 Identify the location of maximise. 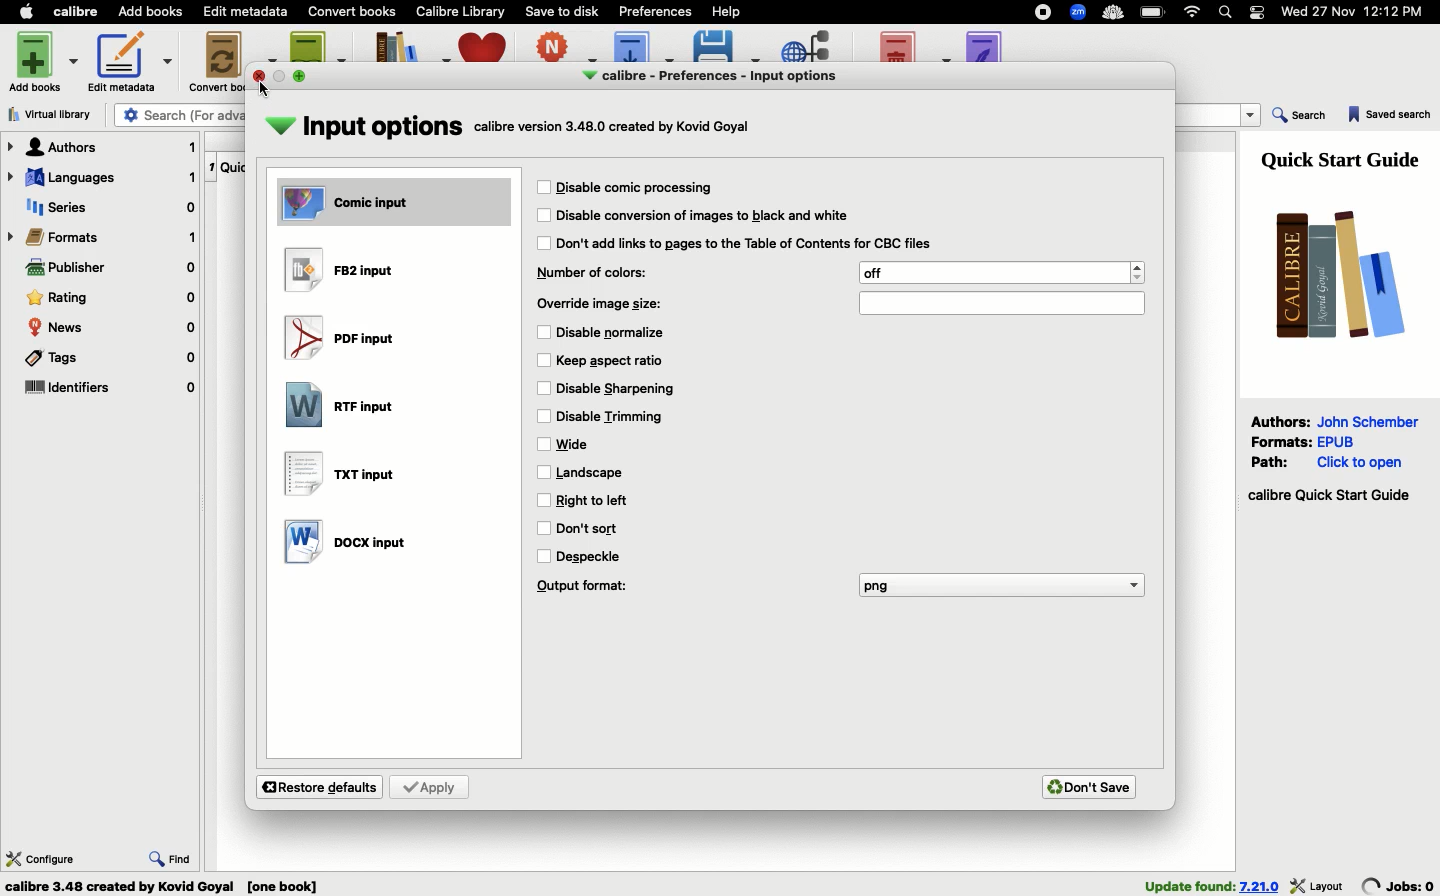
(302, 75).